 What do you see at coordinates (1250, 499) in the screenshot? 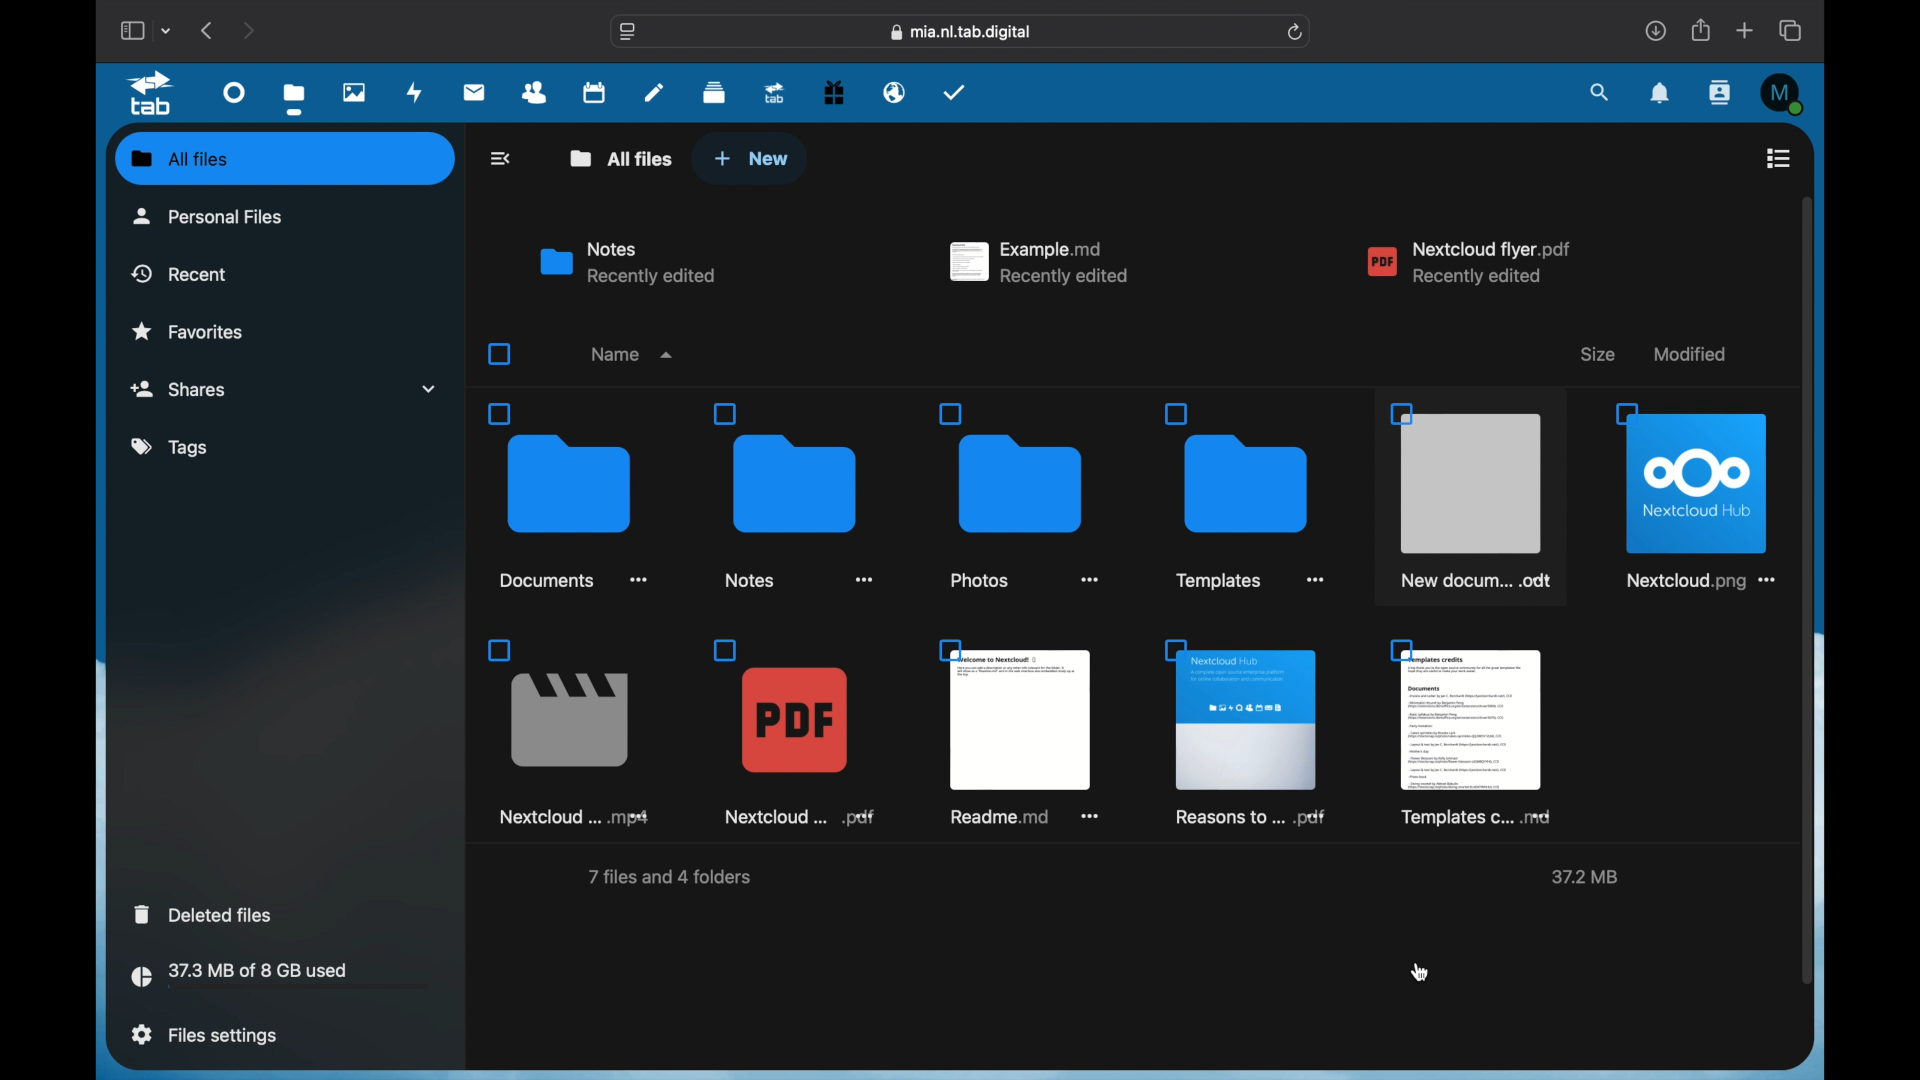
I see `folder` at bounding box center [1250, 499].